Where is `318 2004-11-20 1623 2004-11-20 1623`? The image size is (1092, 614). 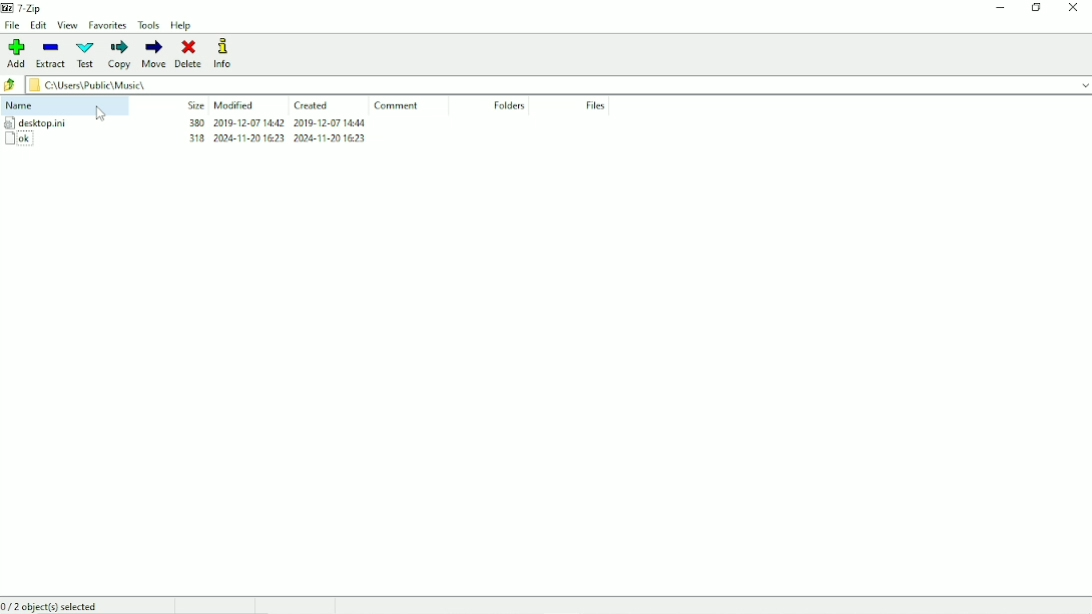
318 2004-11-20 1623 2004-11-20 1623 is located at coordinates (277, 124).